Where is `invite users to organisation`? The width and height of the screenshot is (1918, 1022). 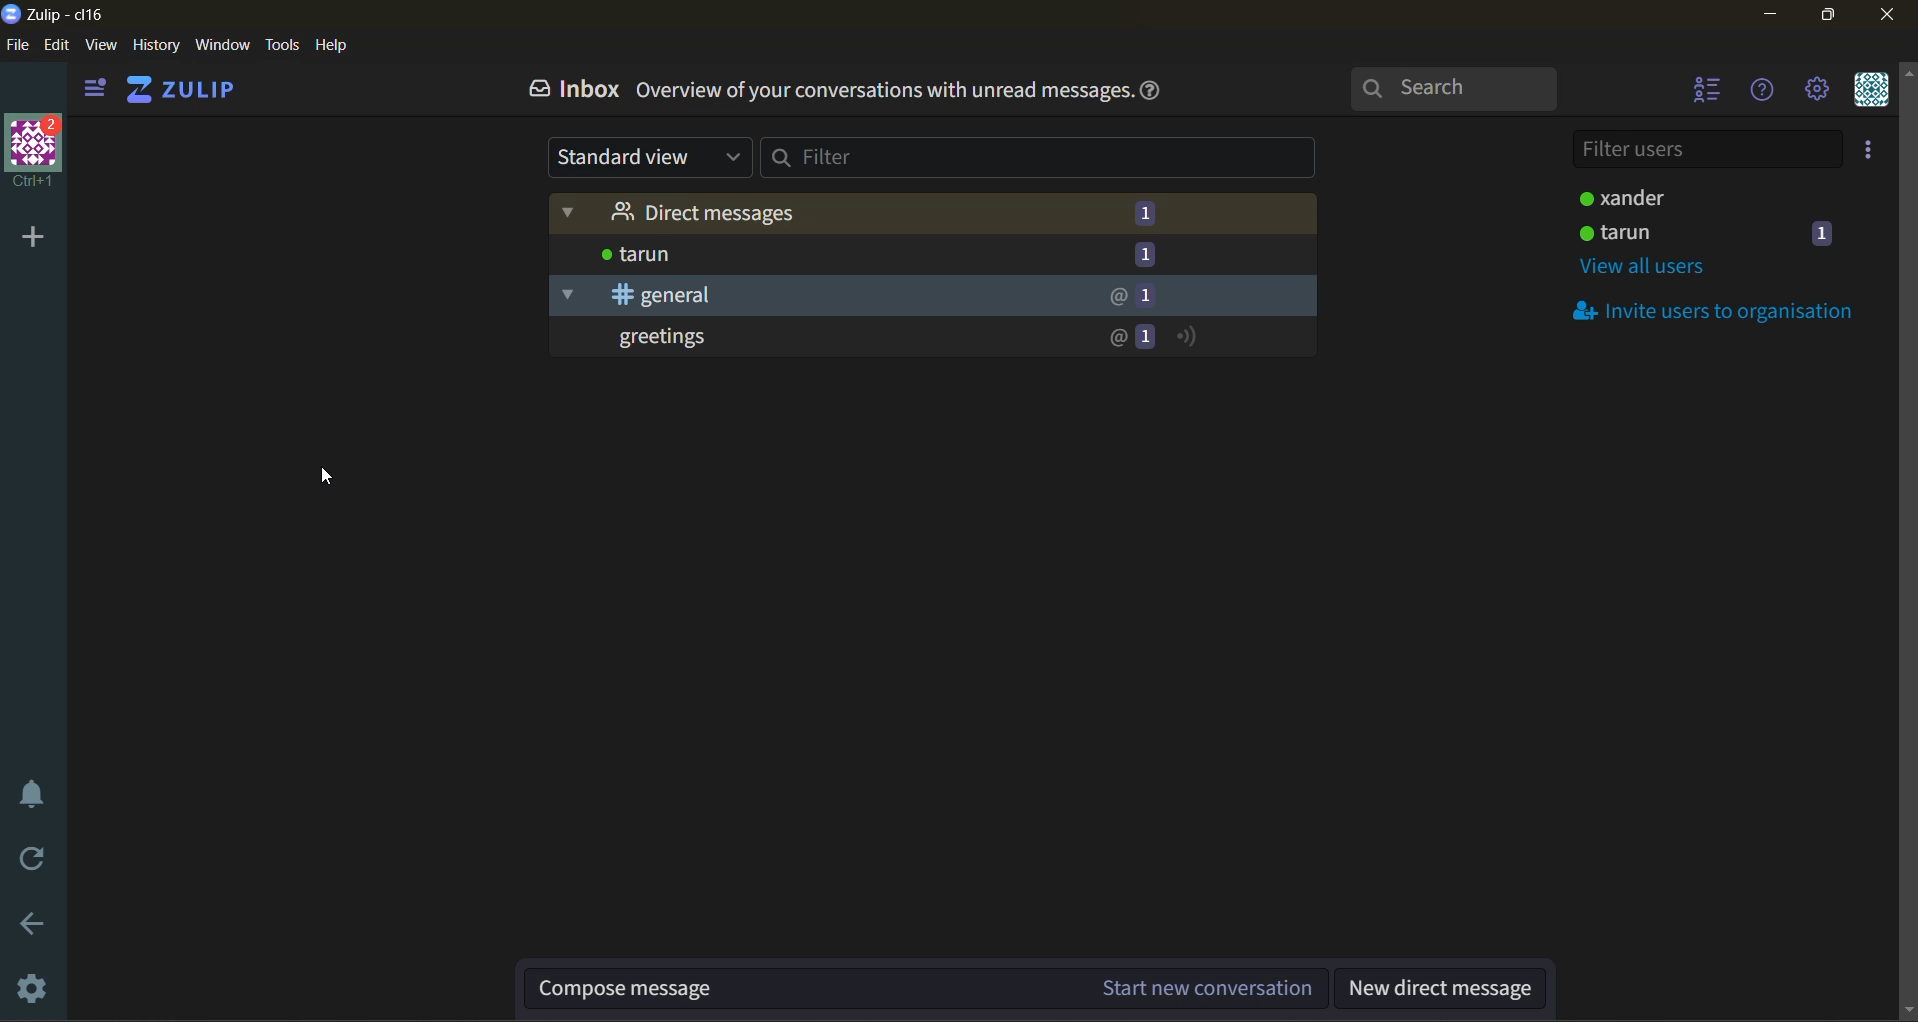 invite users to organisation is located at coordinates (1725, 311).